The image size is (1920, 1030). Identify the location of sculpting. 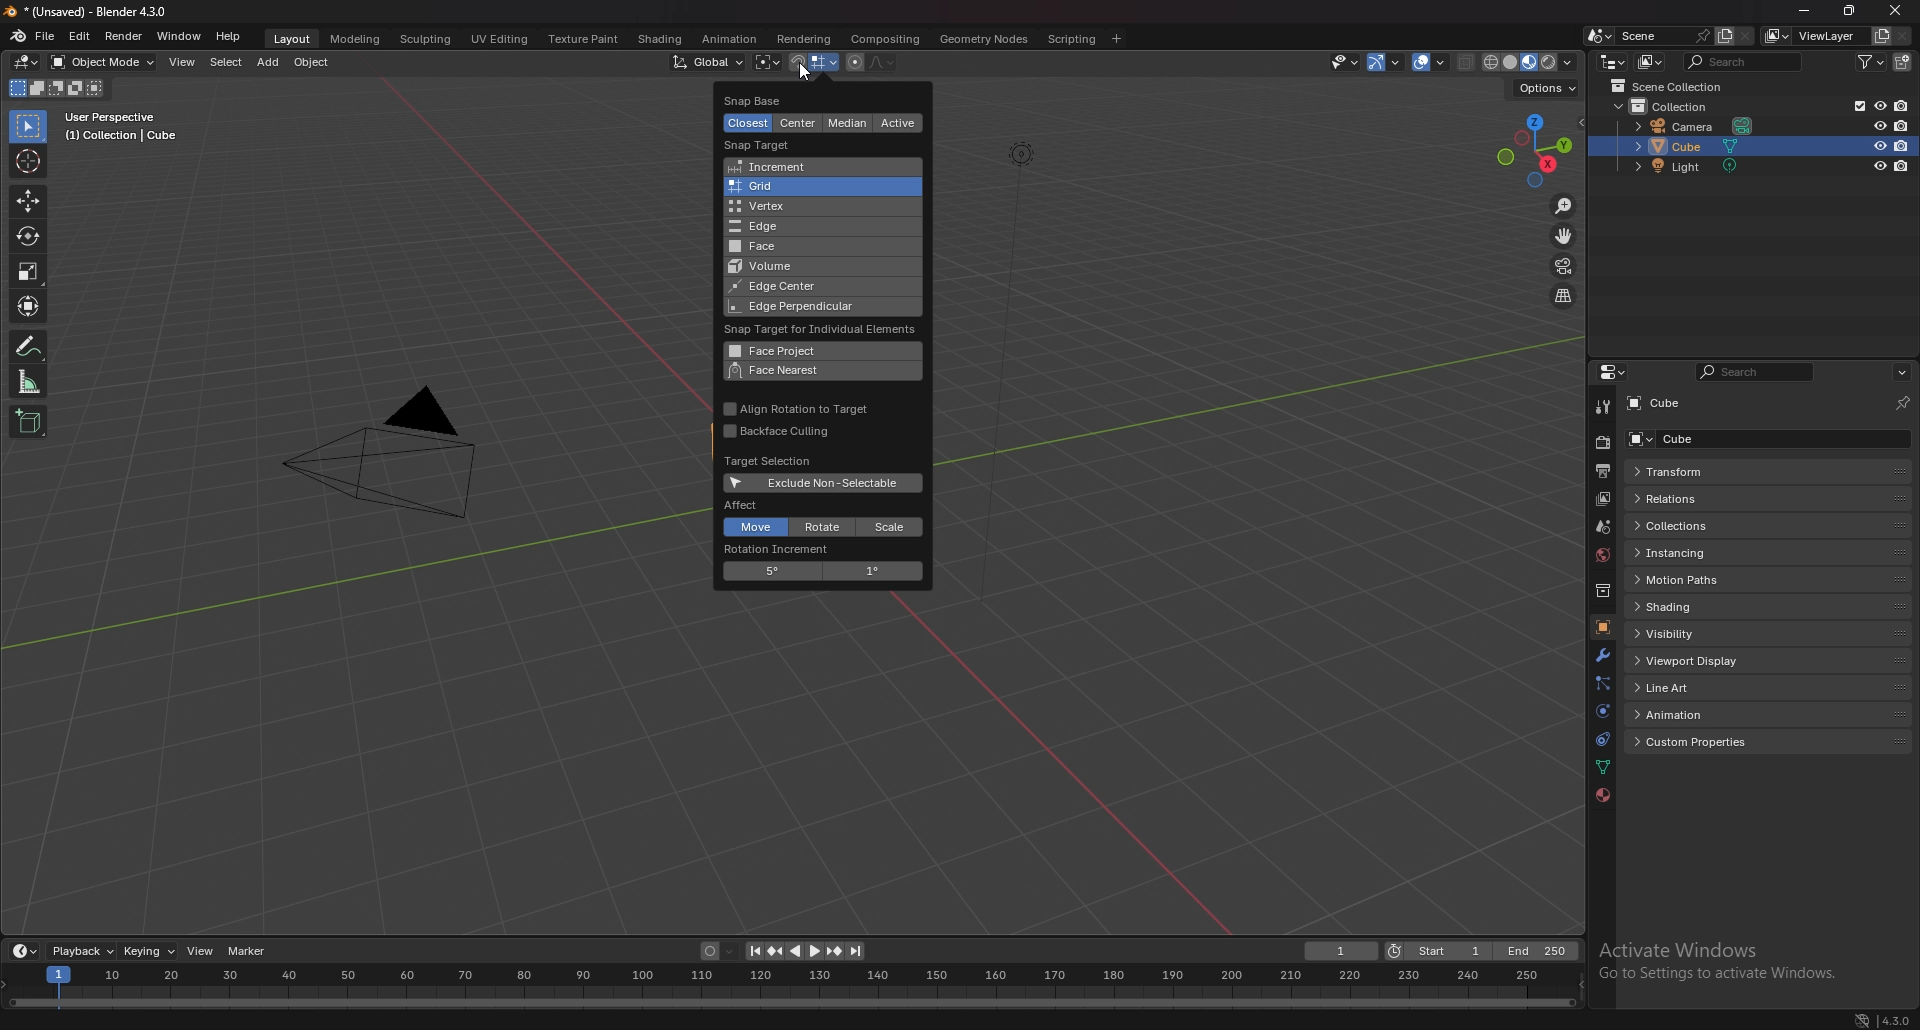
(426, 38).